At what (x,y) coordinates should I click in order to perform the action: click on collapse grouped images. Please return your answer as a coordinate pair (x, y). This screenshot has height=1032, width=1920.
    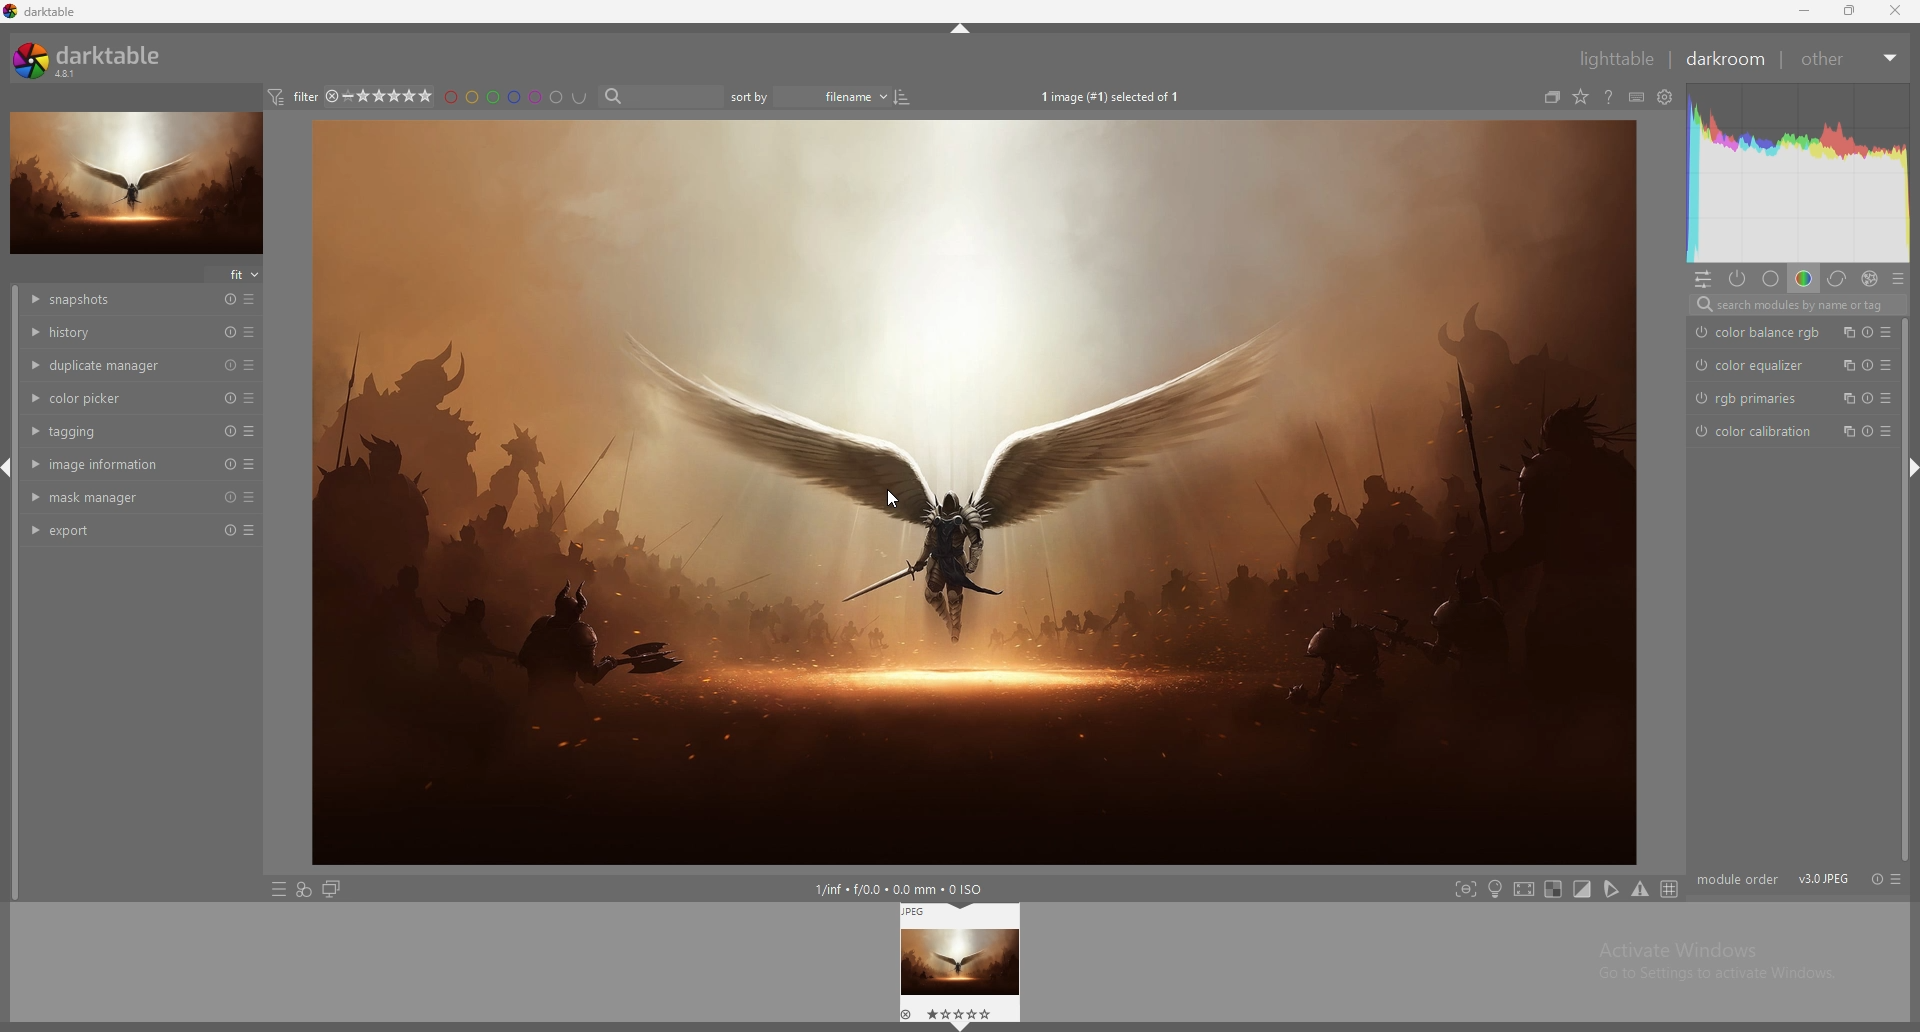
    Looking at the image, I should click on (1553, 96).